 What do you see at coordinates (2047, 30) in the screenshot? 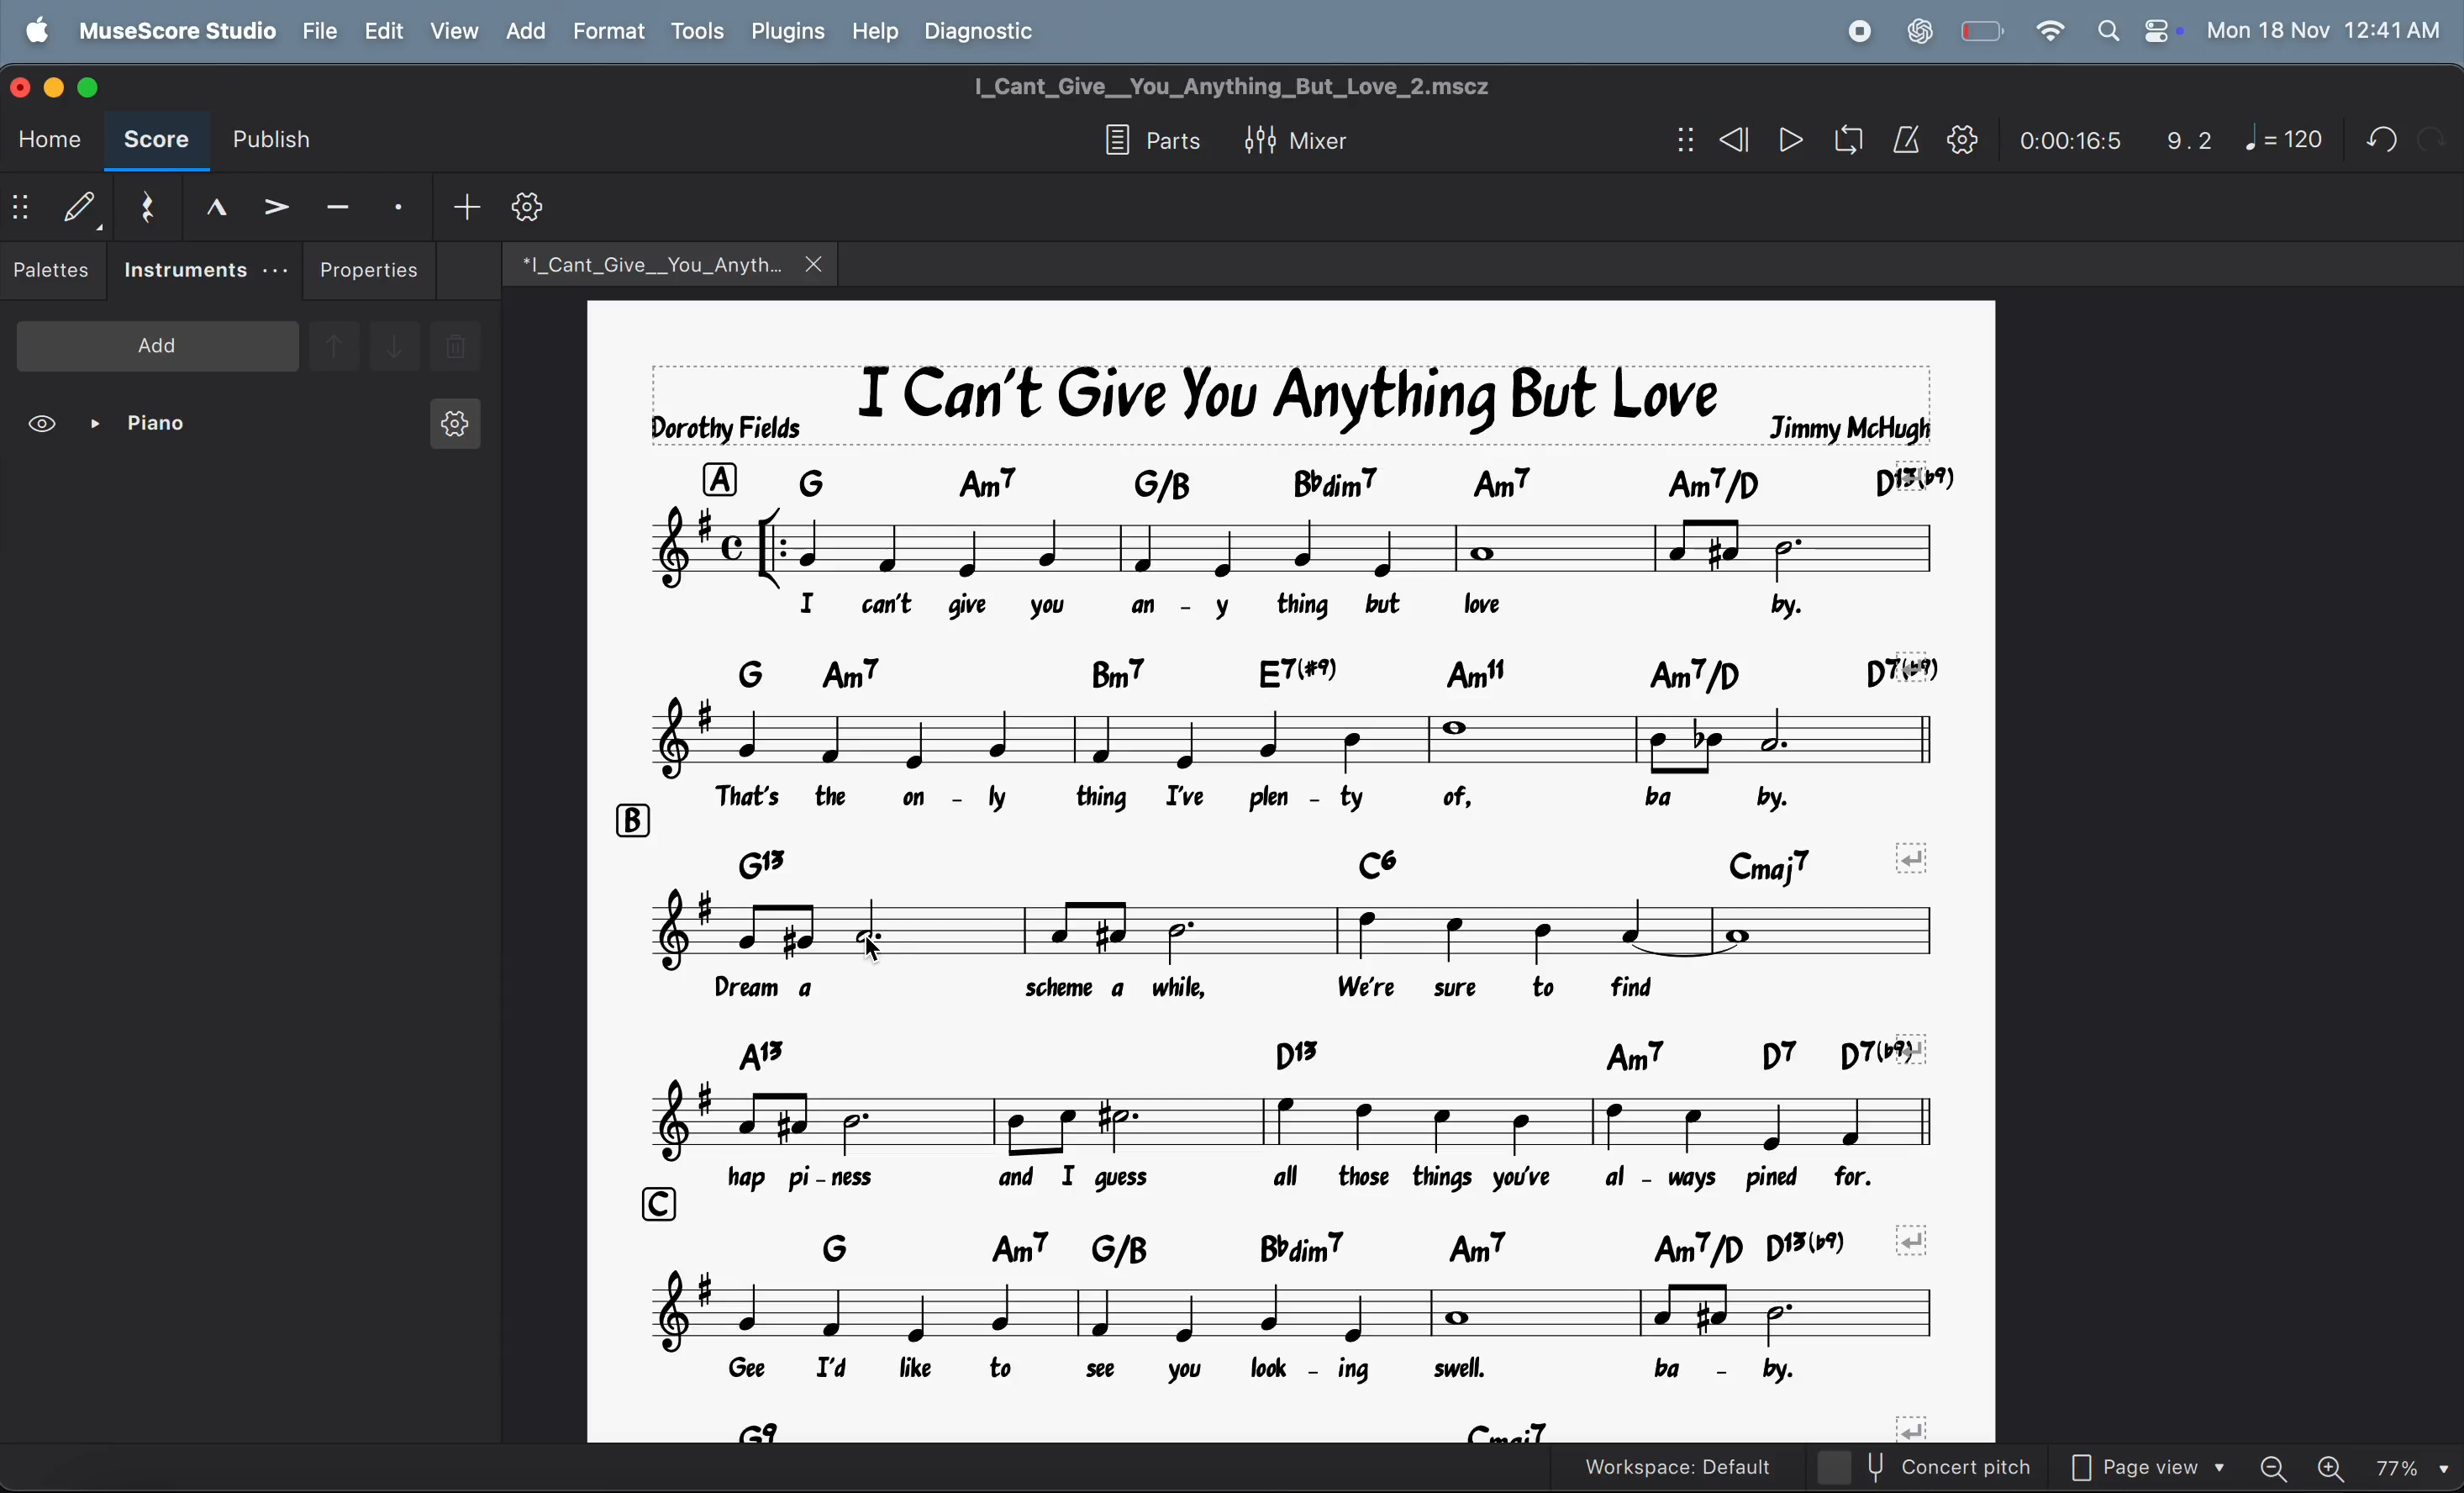
I see `wifi` at bounding box center [2047, 30].